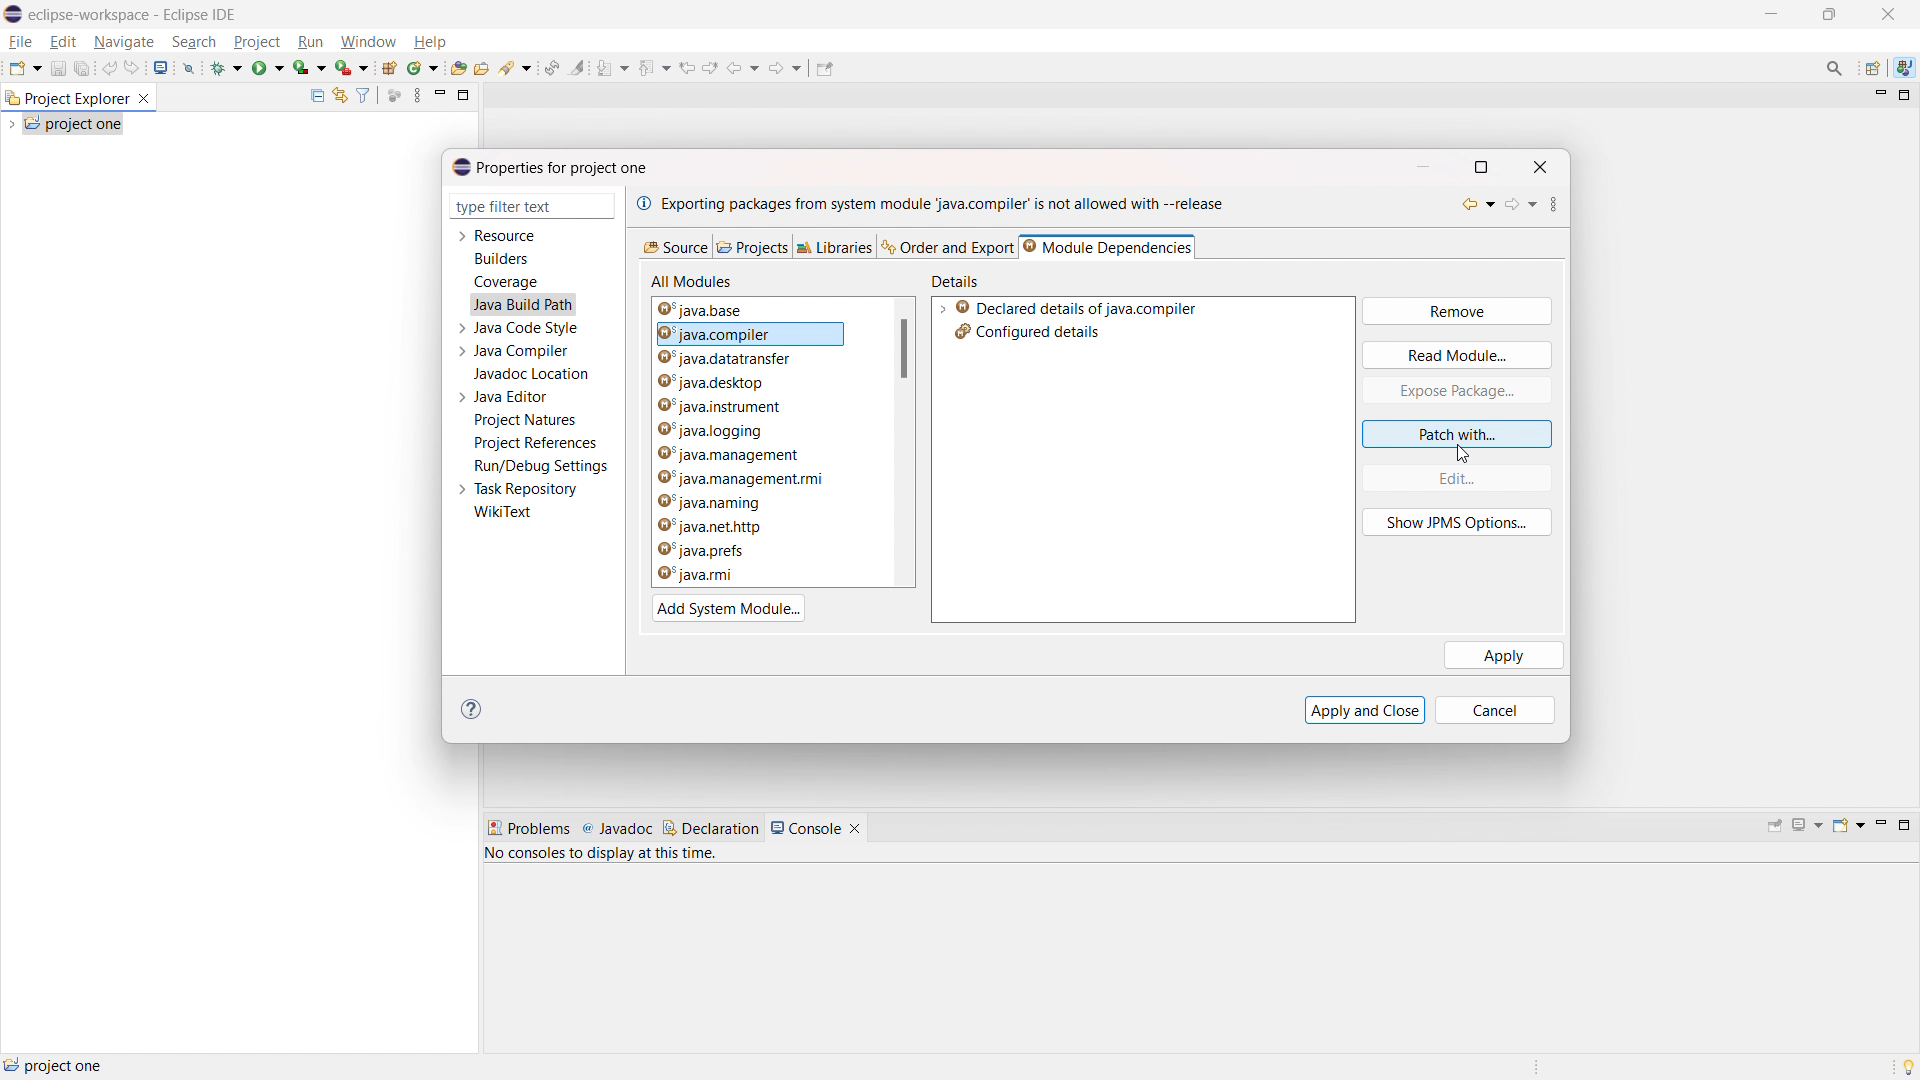 The image size is (1920, 1080). Describe the element at coordinates (1458, 523) in the screenshot. I see `show JPMS option` at that location.